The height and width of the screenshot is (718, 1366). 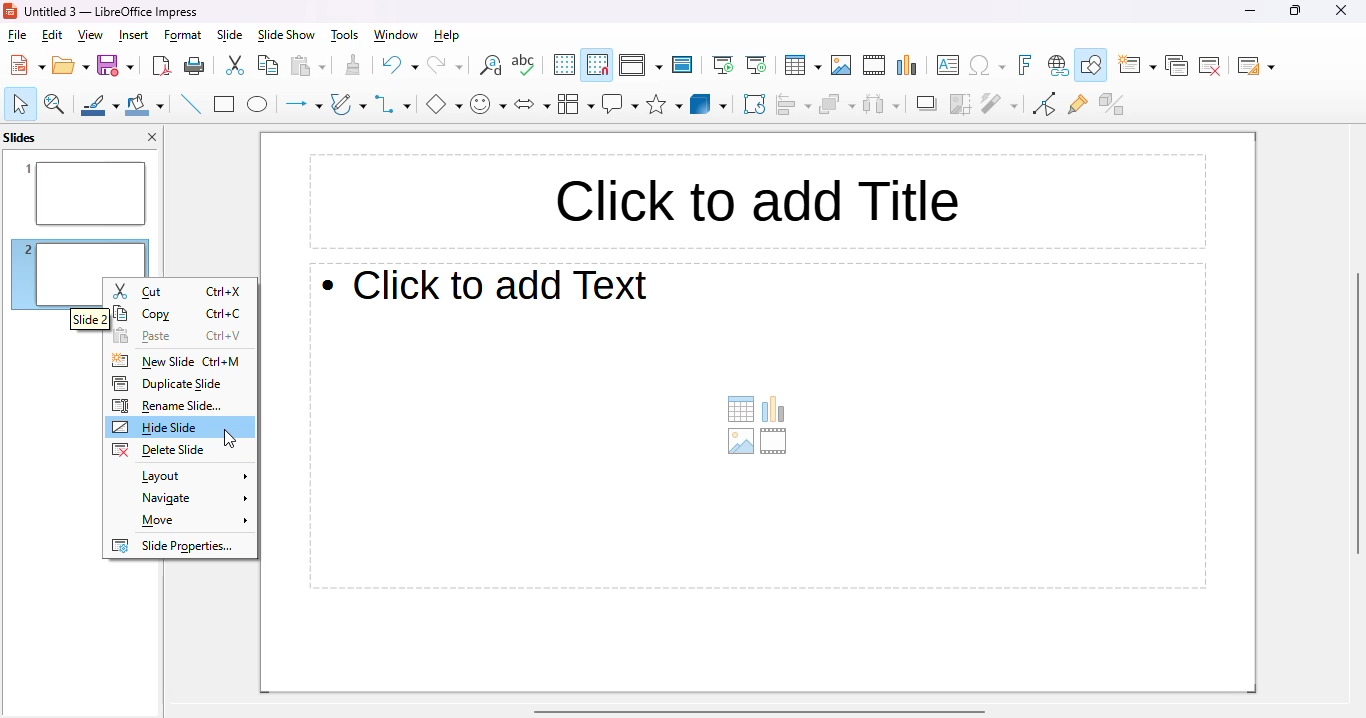 I want to click on fill color, so click(x=145, y=106).